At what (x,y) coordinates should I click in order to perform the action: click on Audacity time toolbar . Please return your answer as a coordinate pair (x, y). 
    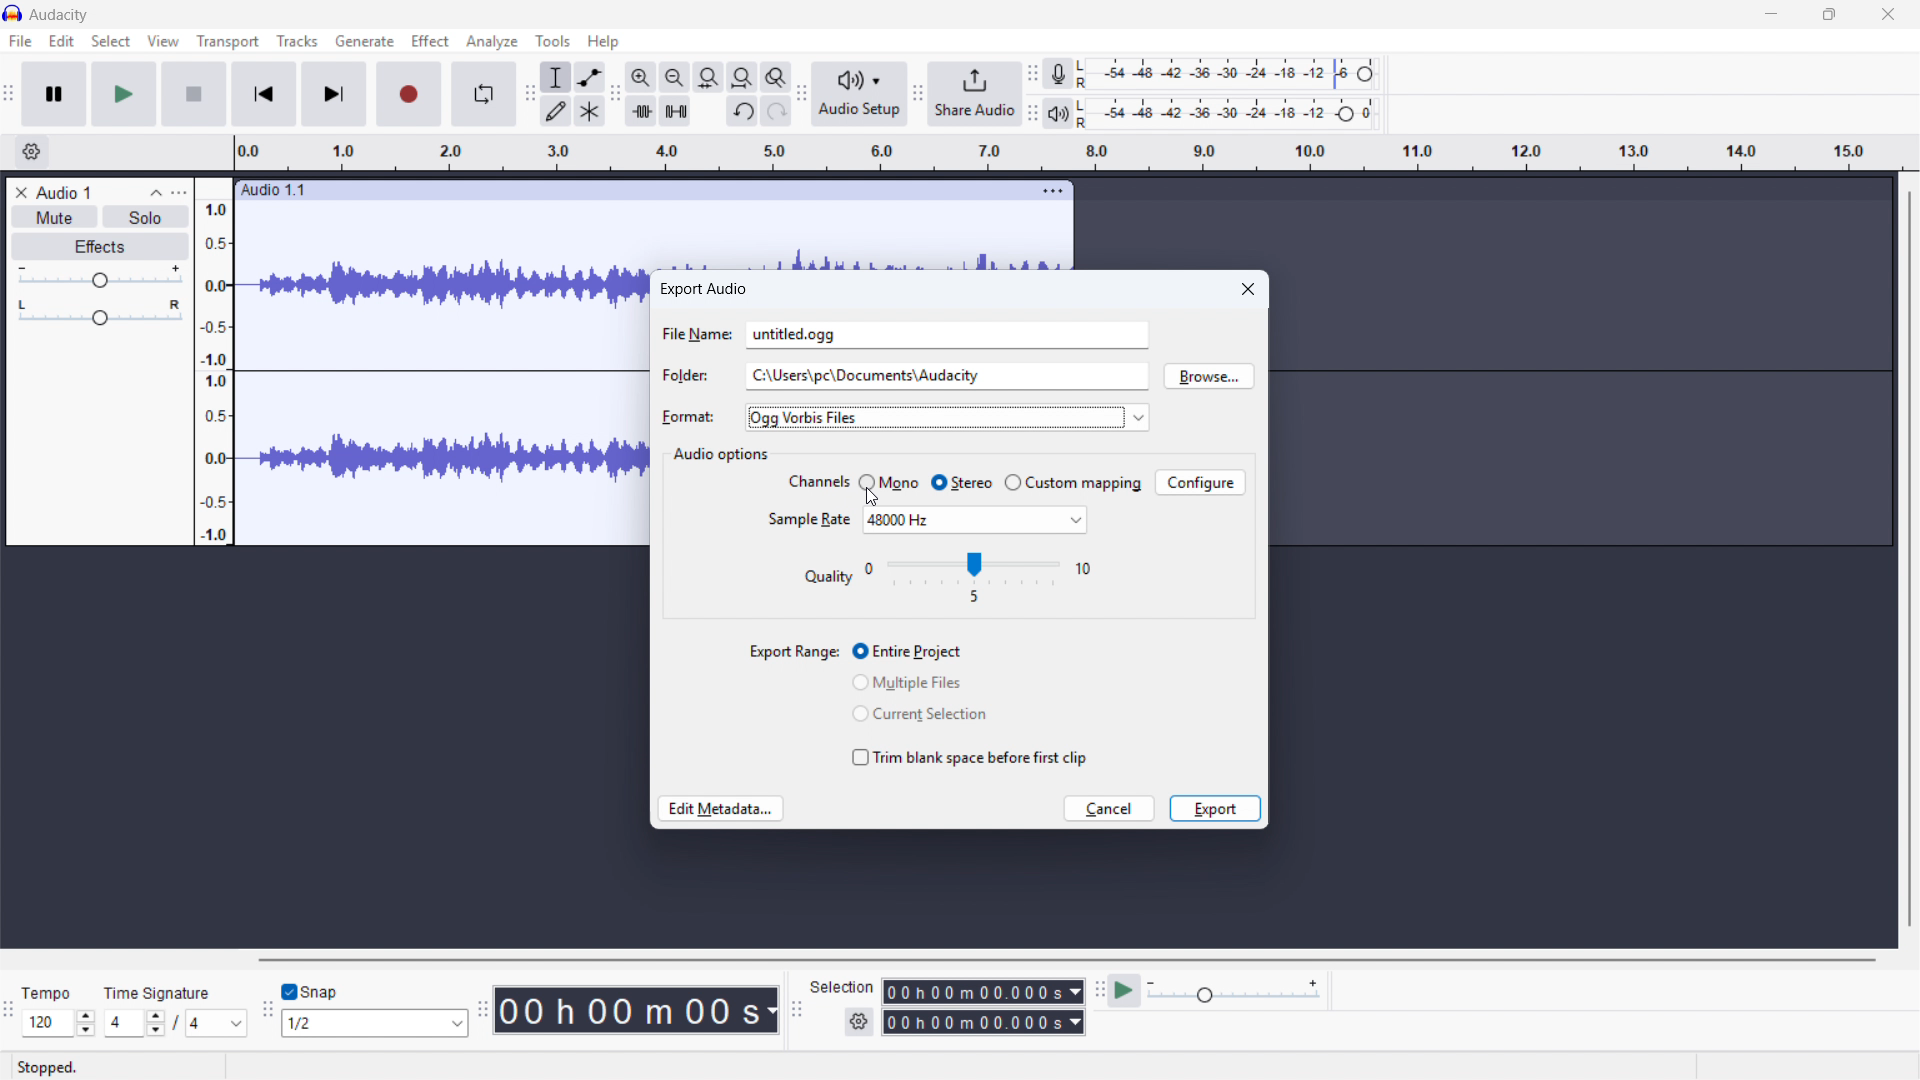
    Looking at the image, I should click on (483, 1009).